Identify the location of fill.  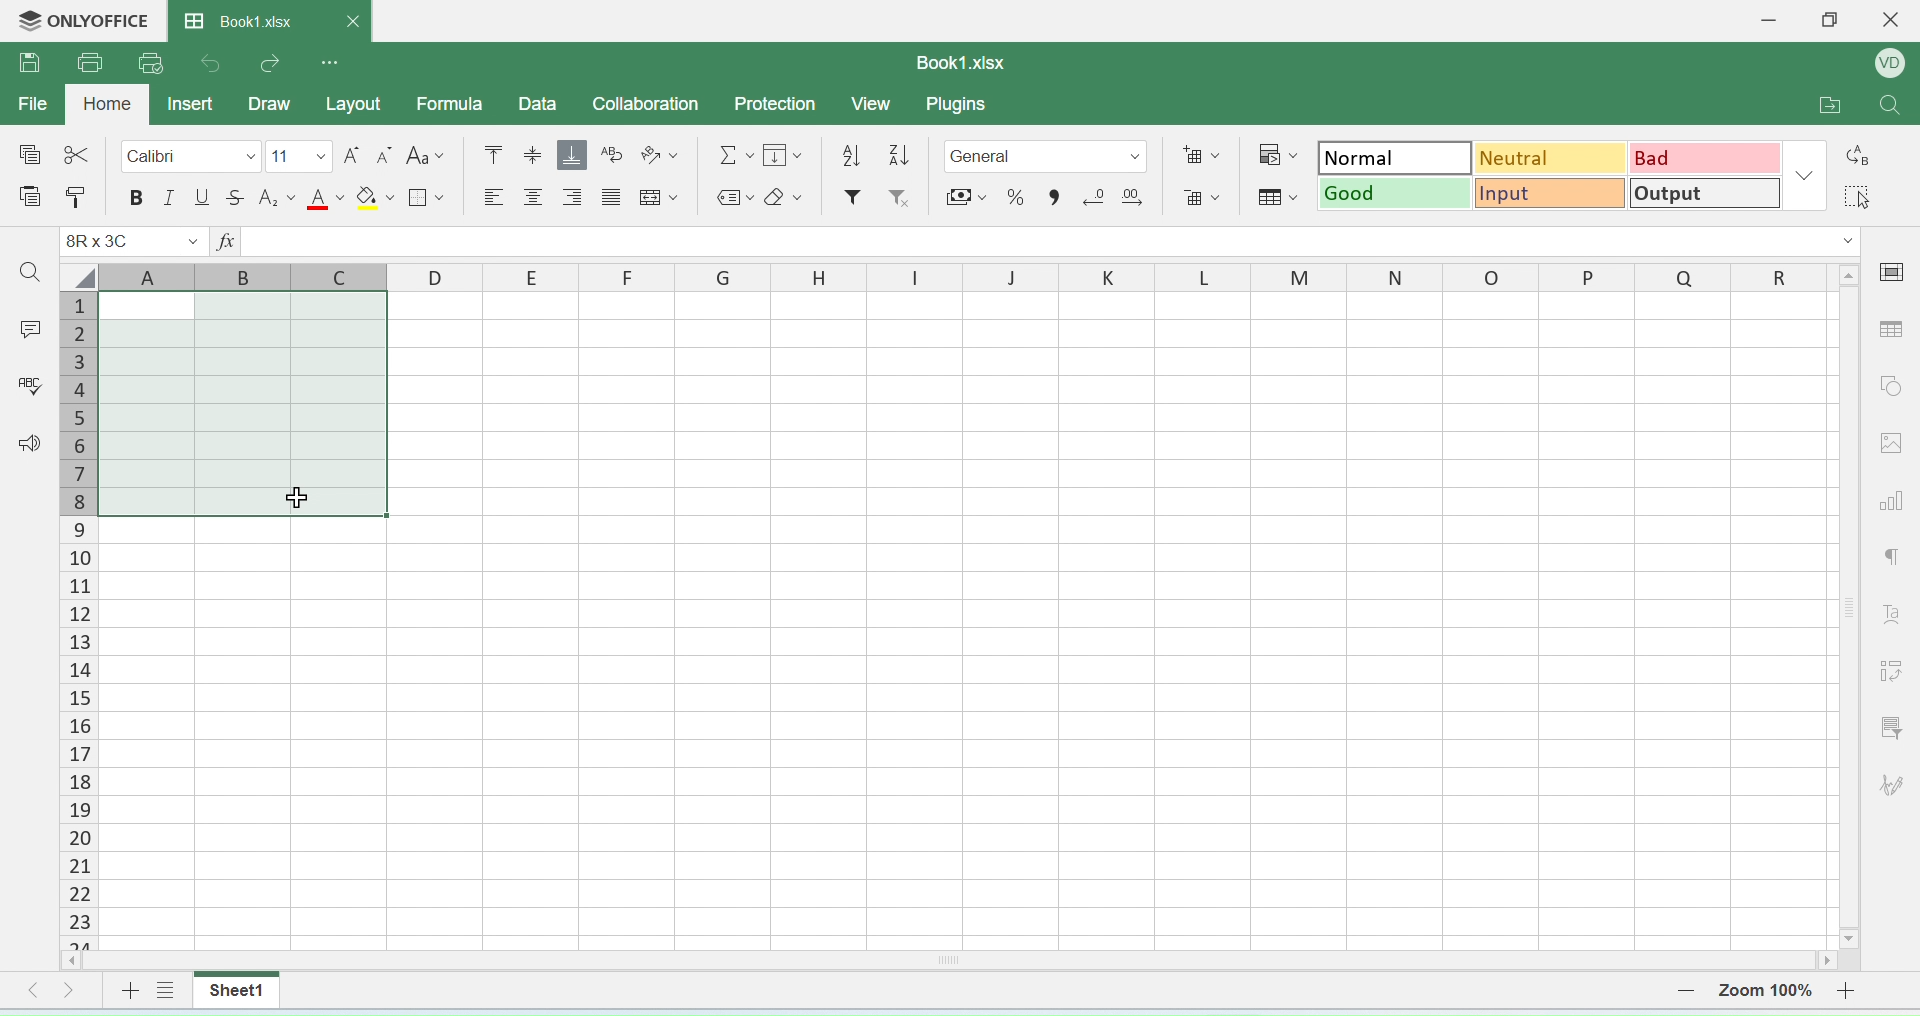
(788, 157).